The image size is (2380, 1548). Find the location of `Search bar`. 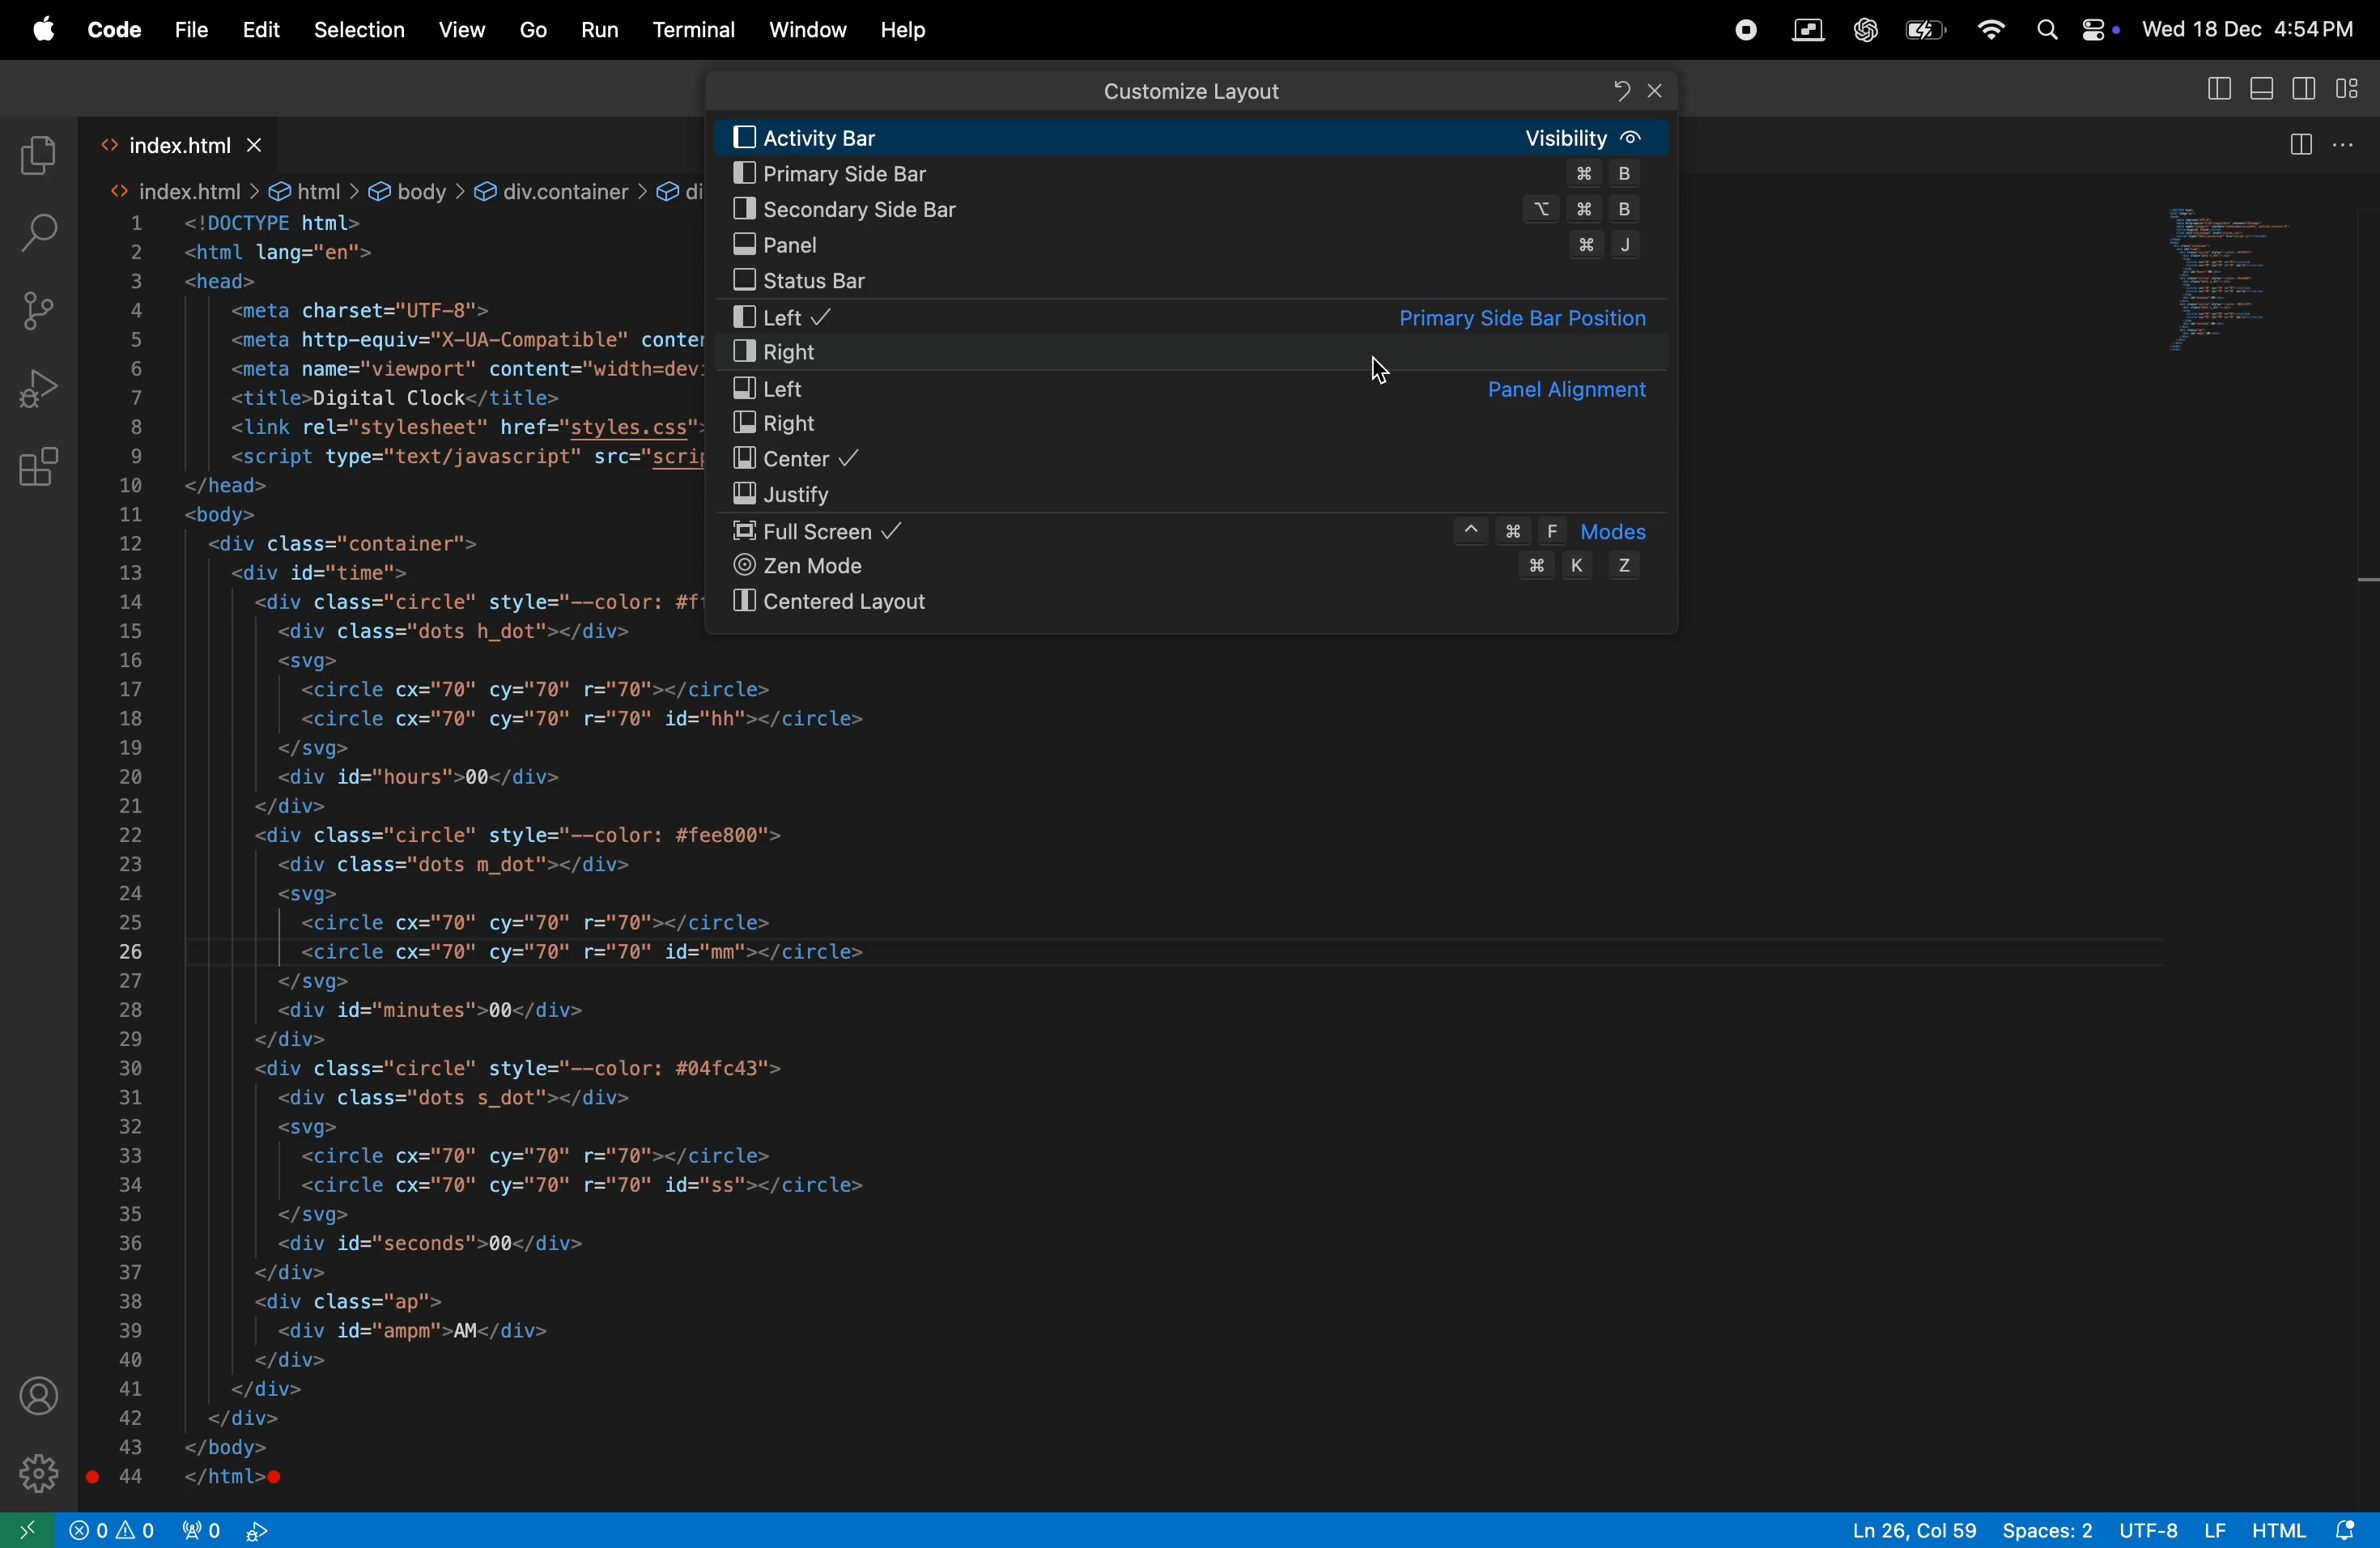

Search bar is located at coordinates (1186, 88).